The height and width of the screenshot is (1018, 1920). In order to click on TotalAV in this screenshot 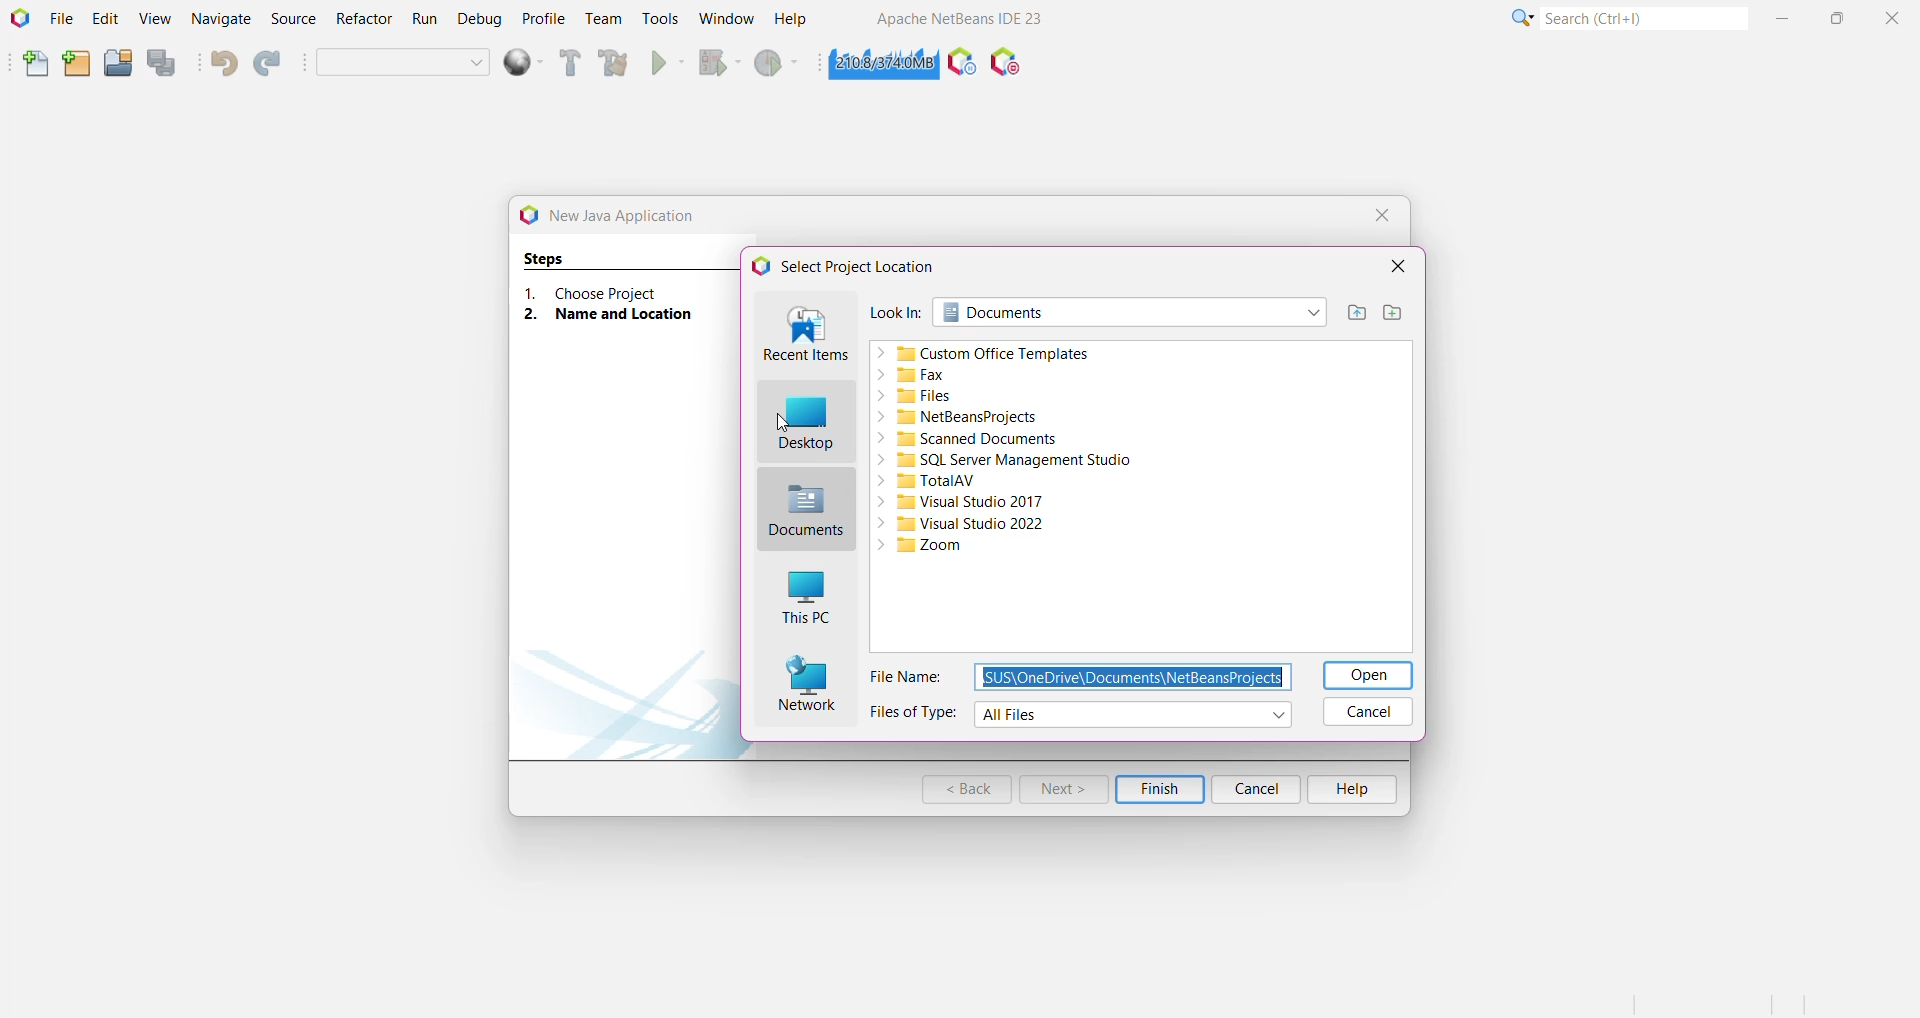, I will do `click(999, 481)`.